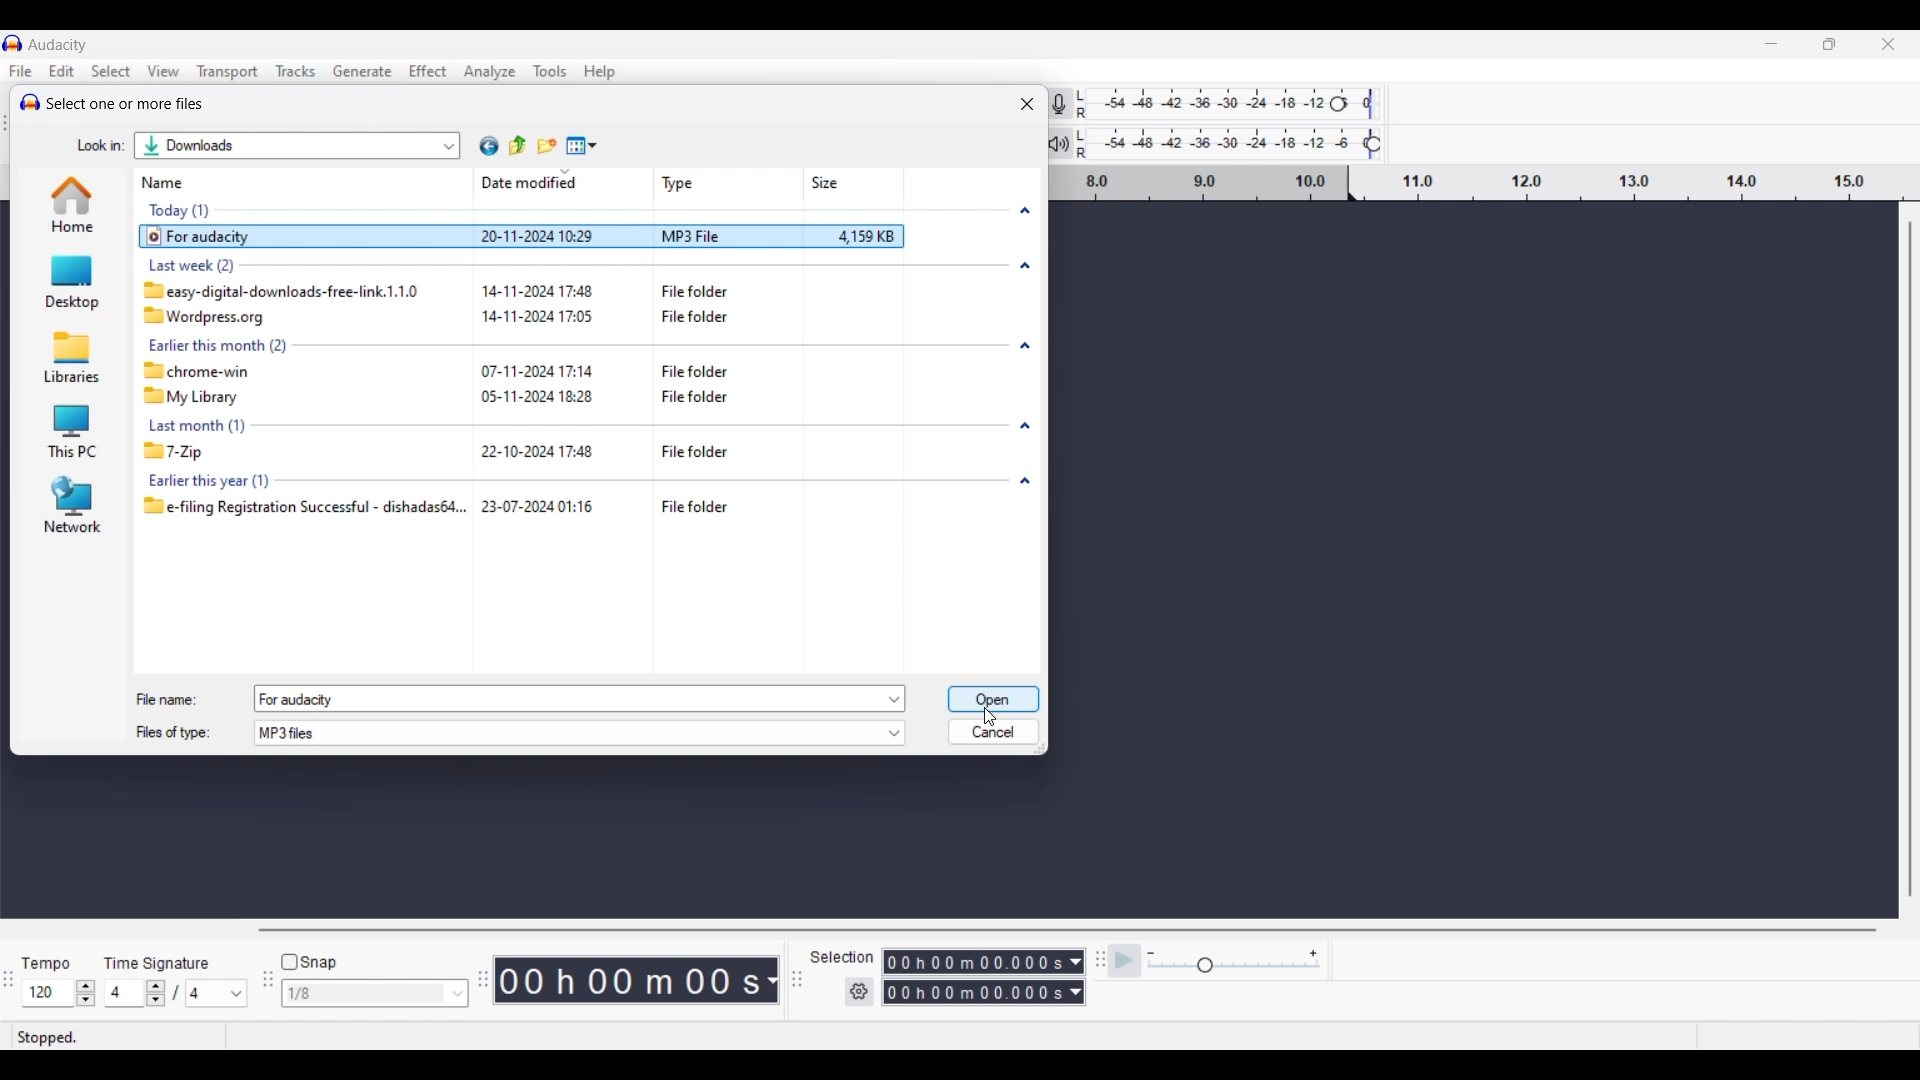  I want to click on File name options, so click(896, 699).